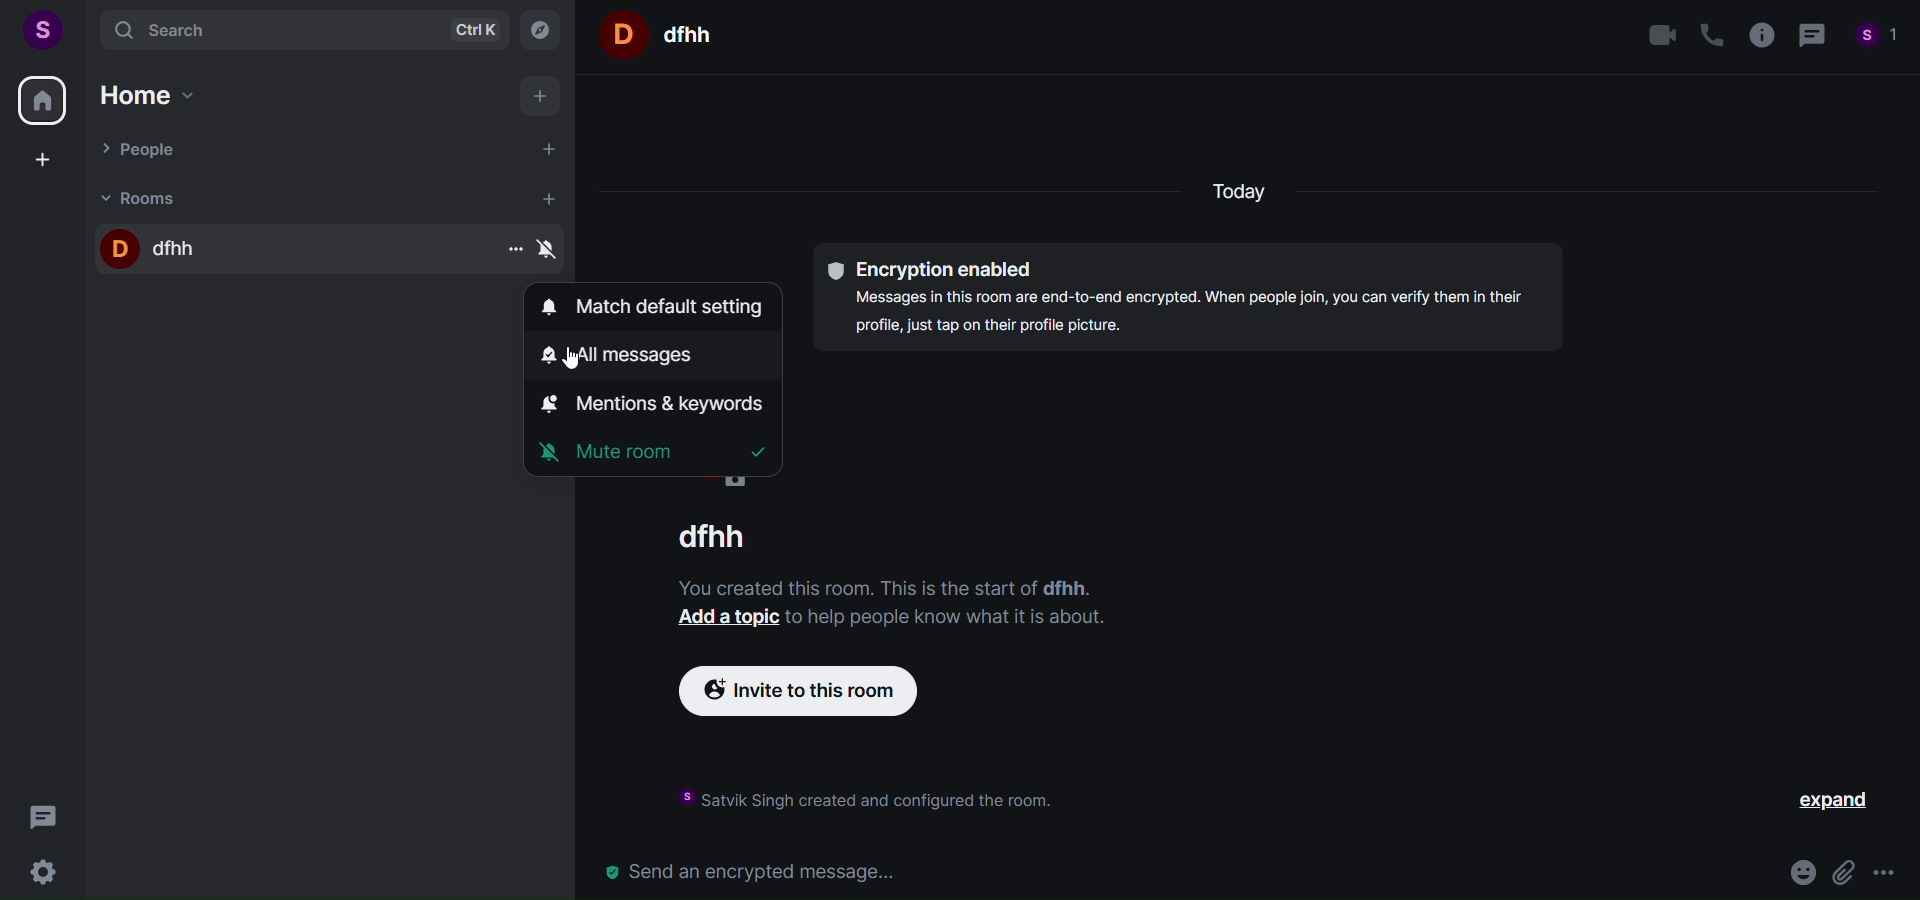 This screenshot has height=900, width=1920. I want to click on thread, so click(1814, 35).